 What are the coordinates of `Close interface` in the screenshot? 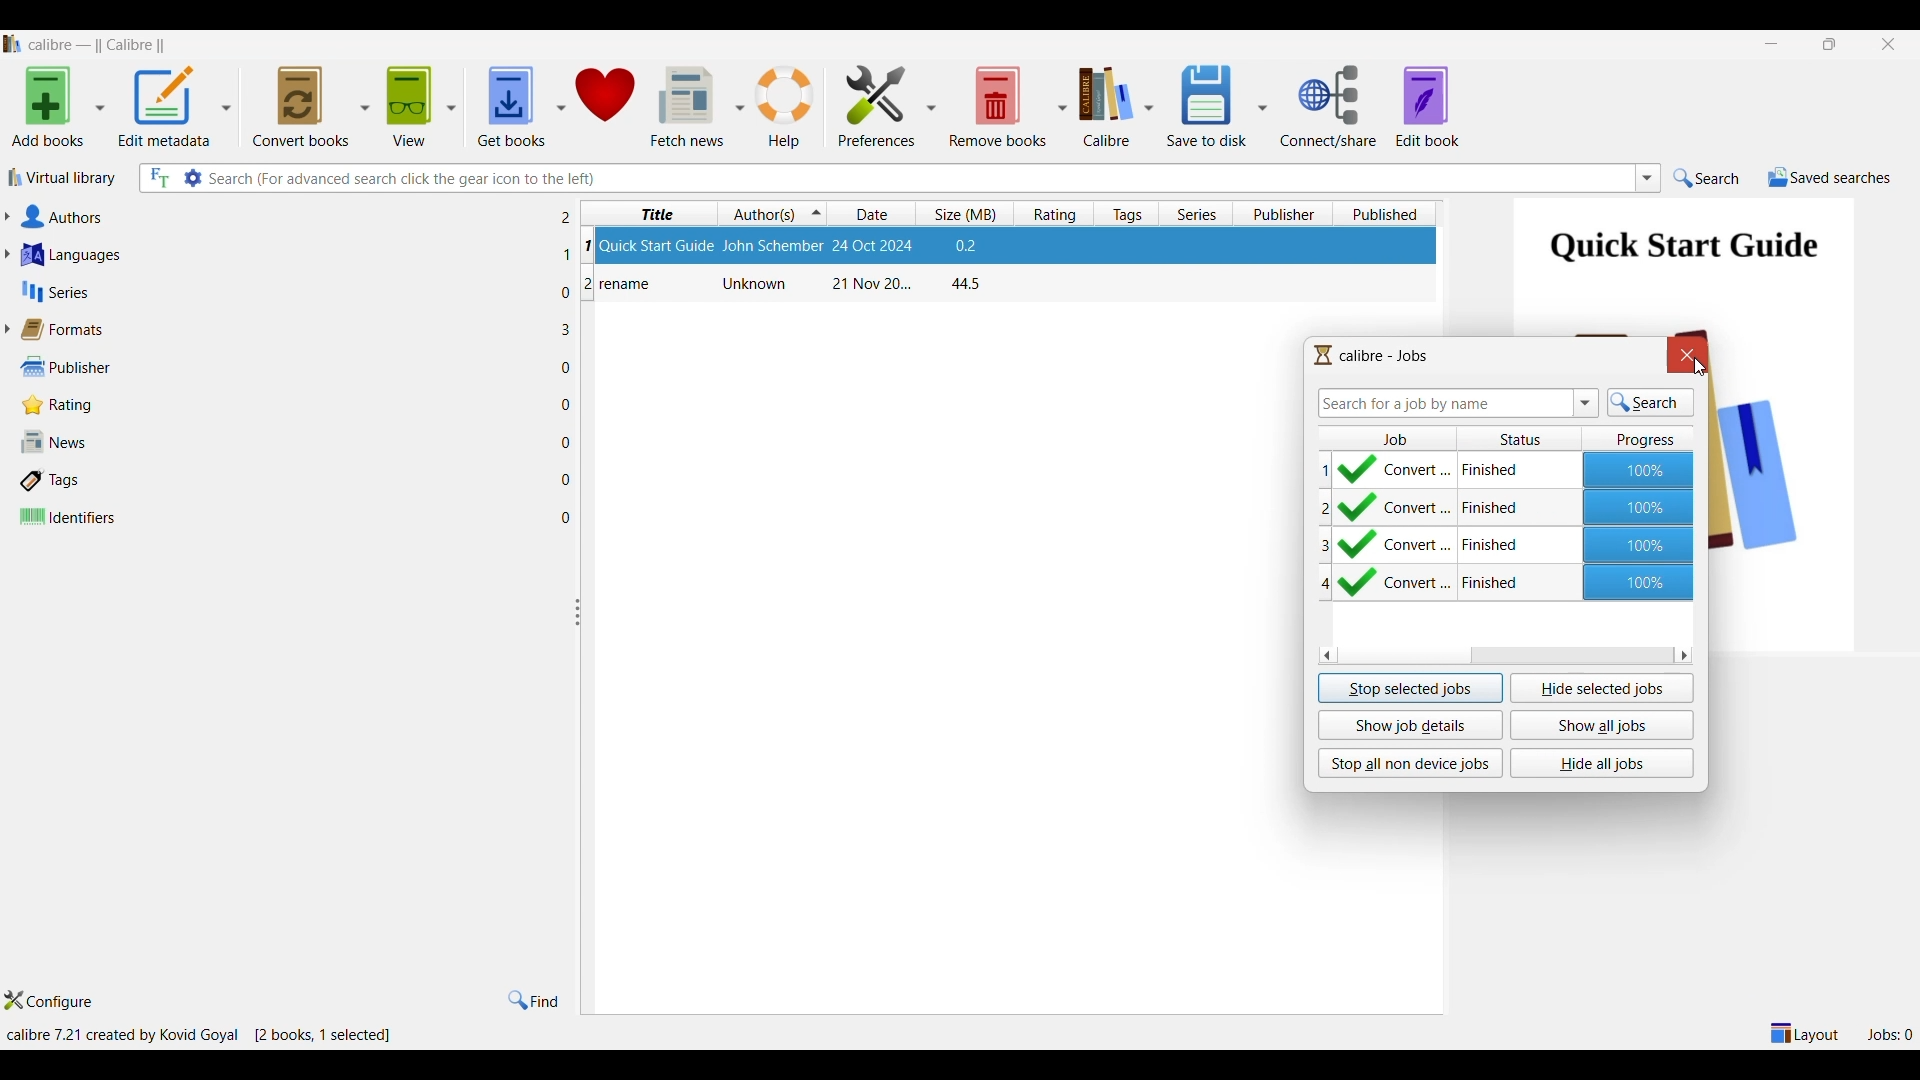 It's located at (1889, 45).